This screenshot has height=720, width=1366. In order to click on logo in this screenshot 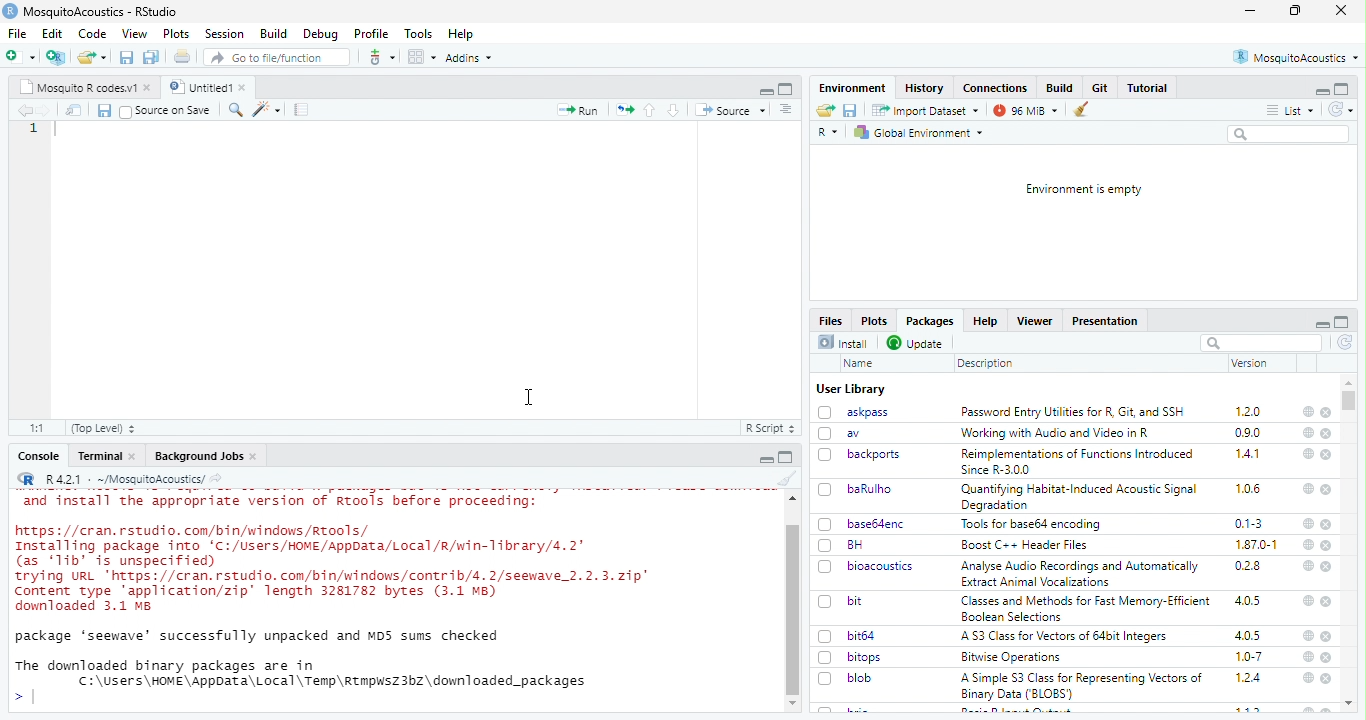, I will do `click(27, 478)`.